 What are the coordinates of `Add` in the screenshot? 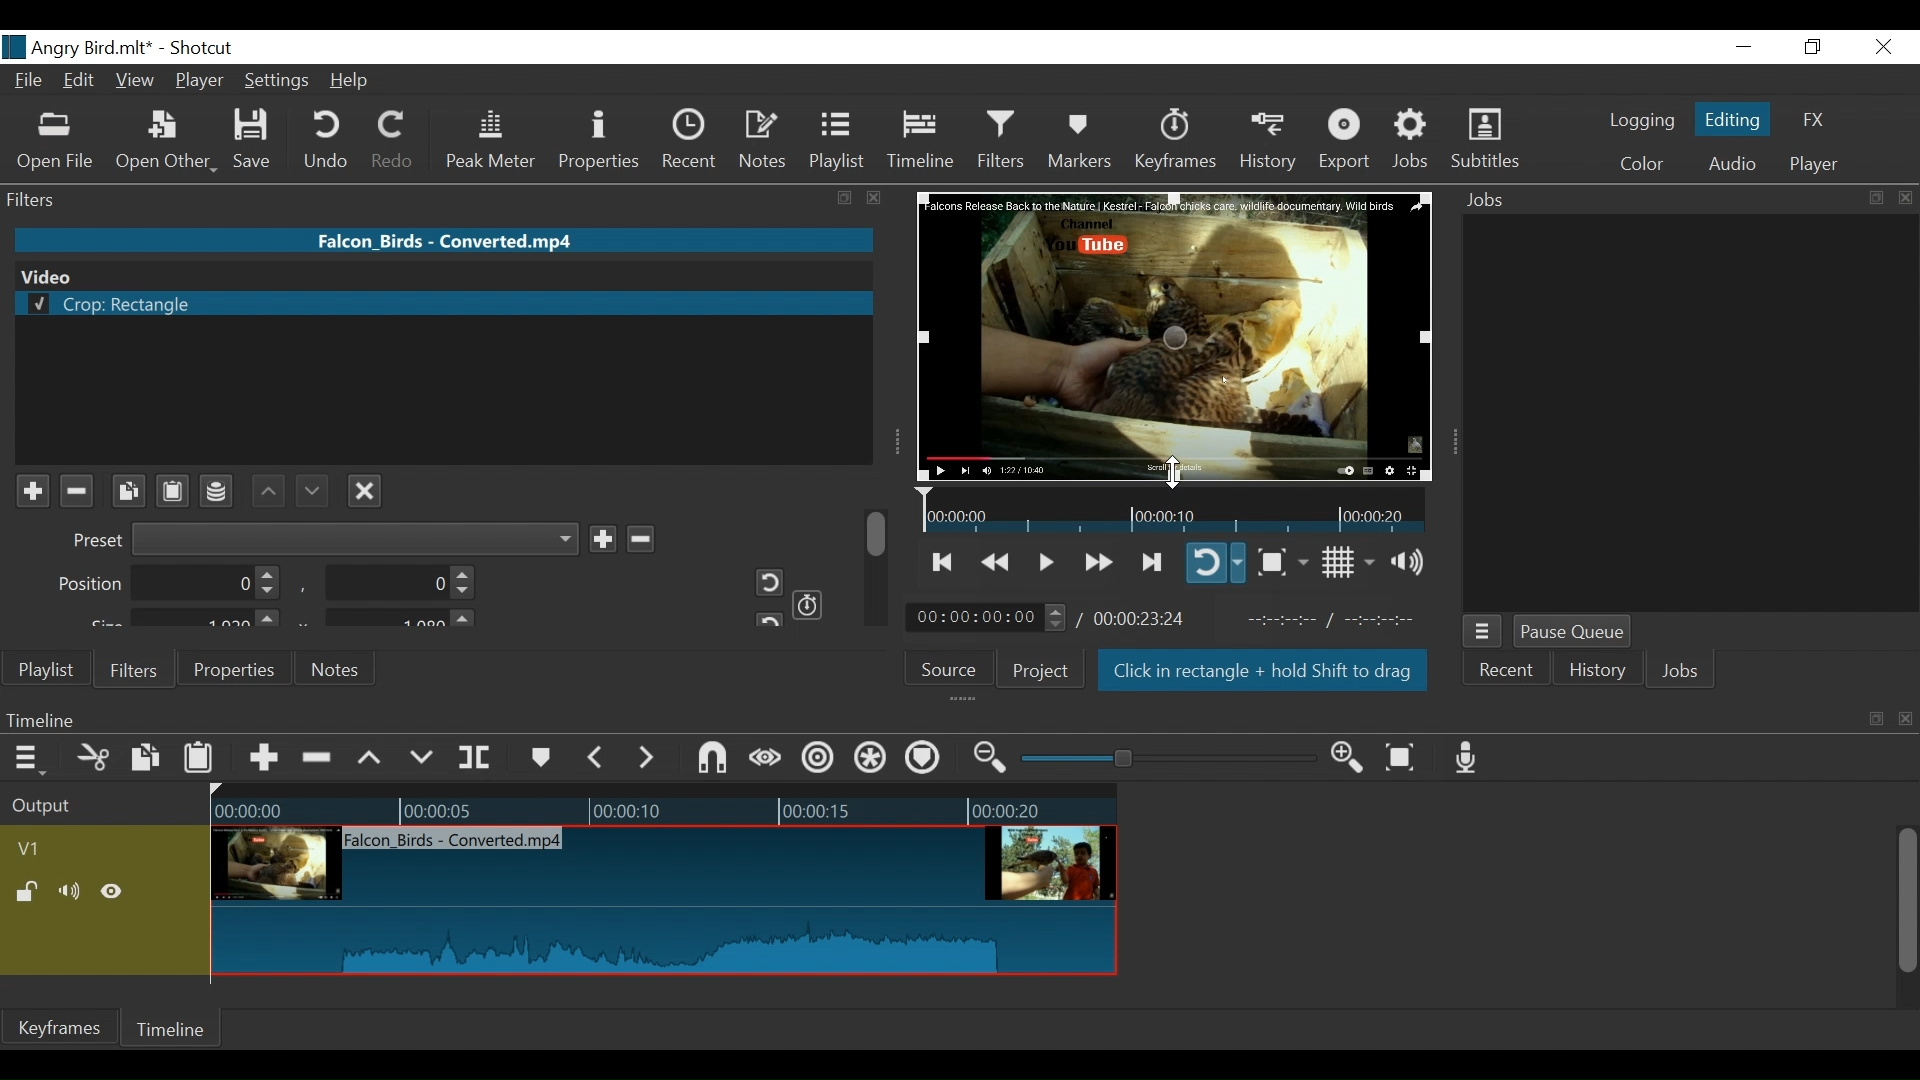 It's located at (602, 538).